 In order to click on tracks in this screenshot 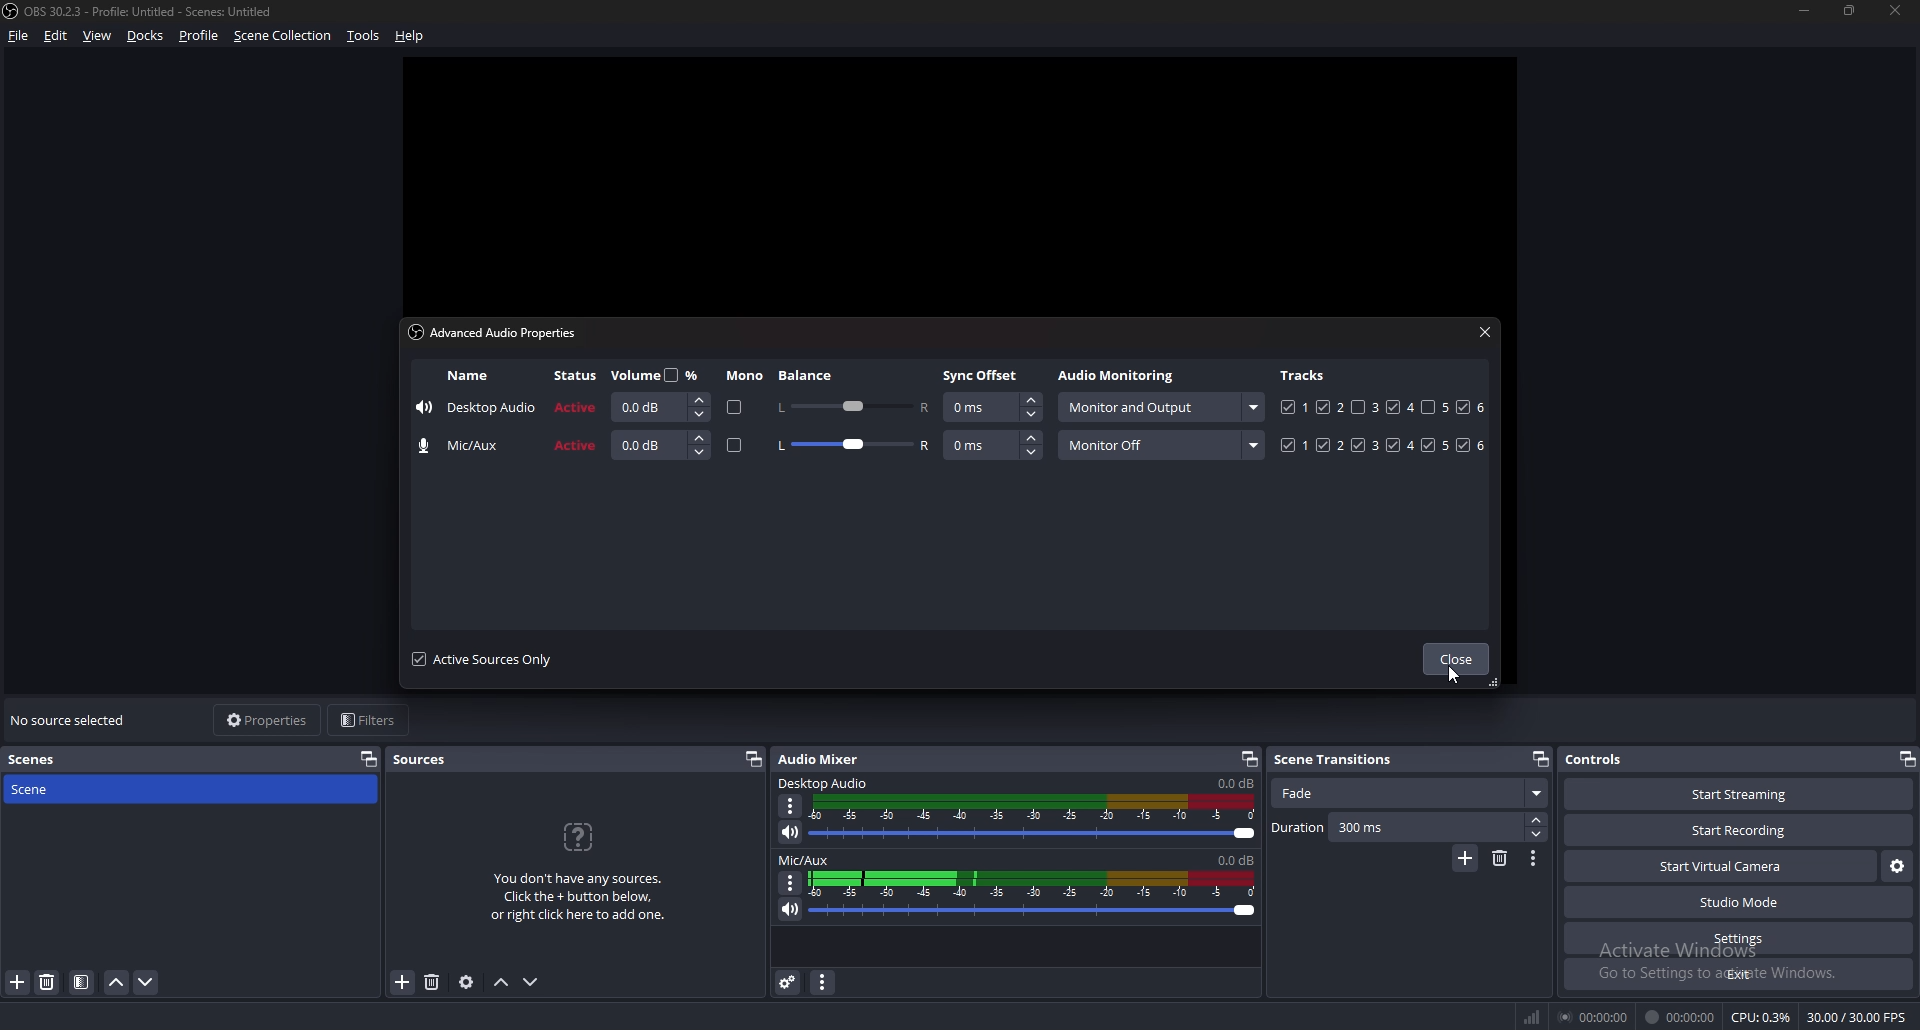, I will do `click(1385, 445)`.